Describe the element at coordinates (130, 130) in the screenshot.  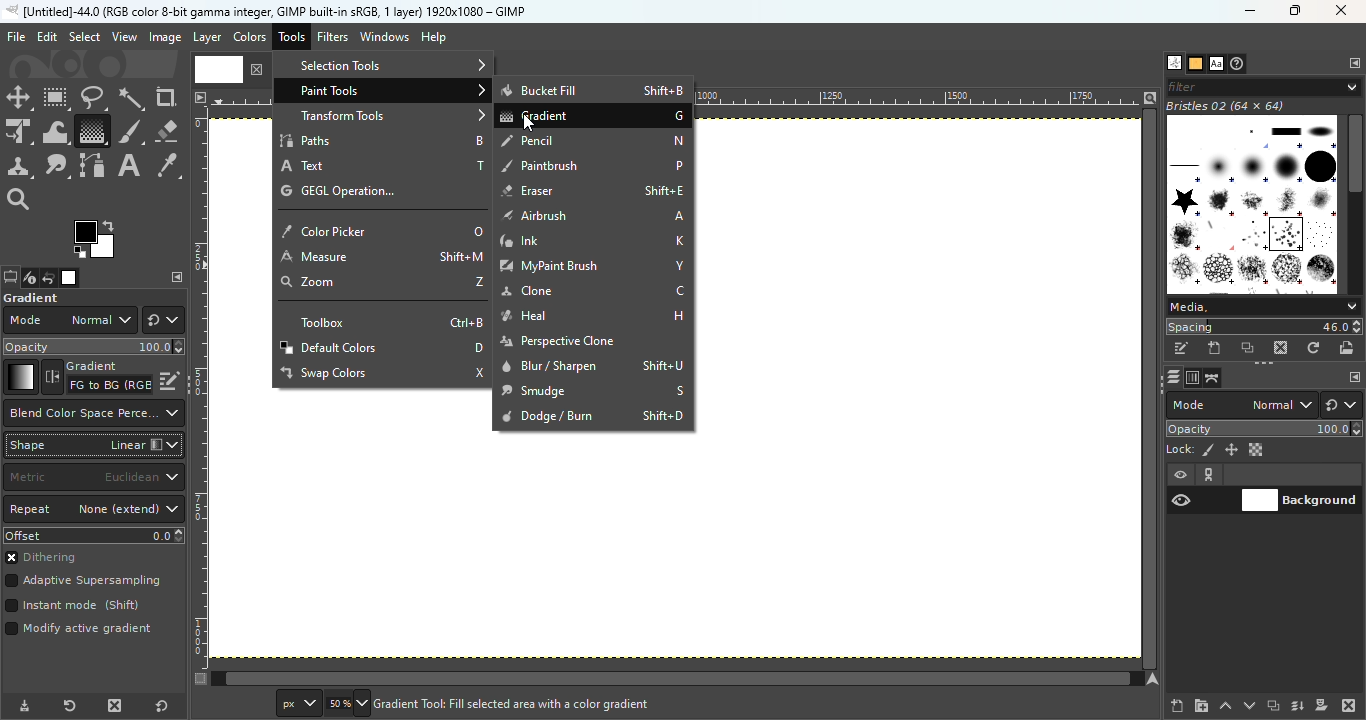
I see `Paint brush tool` at that location.